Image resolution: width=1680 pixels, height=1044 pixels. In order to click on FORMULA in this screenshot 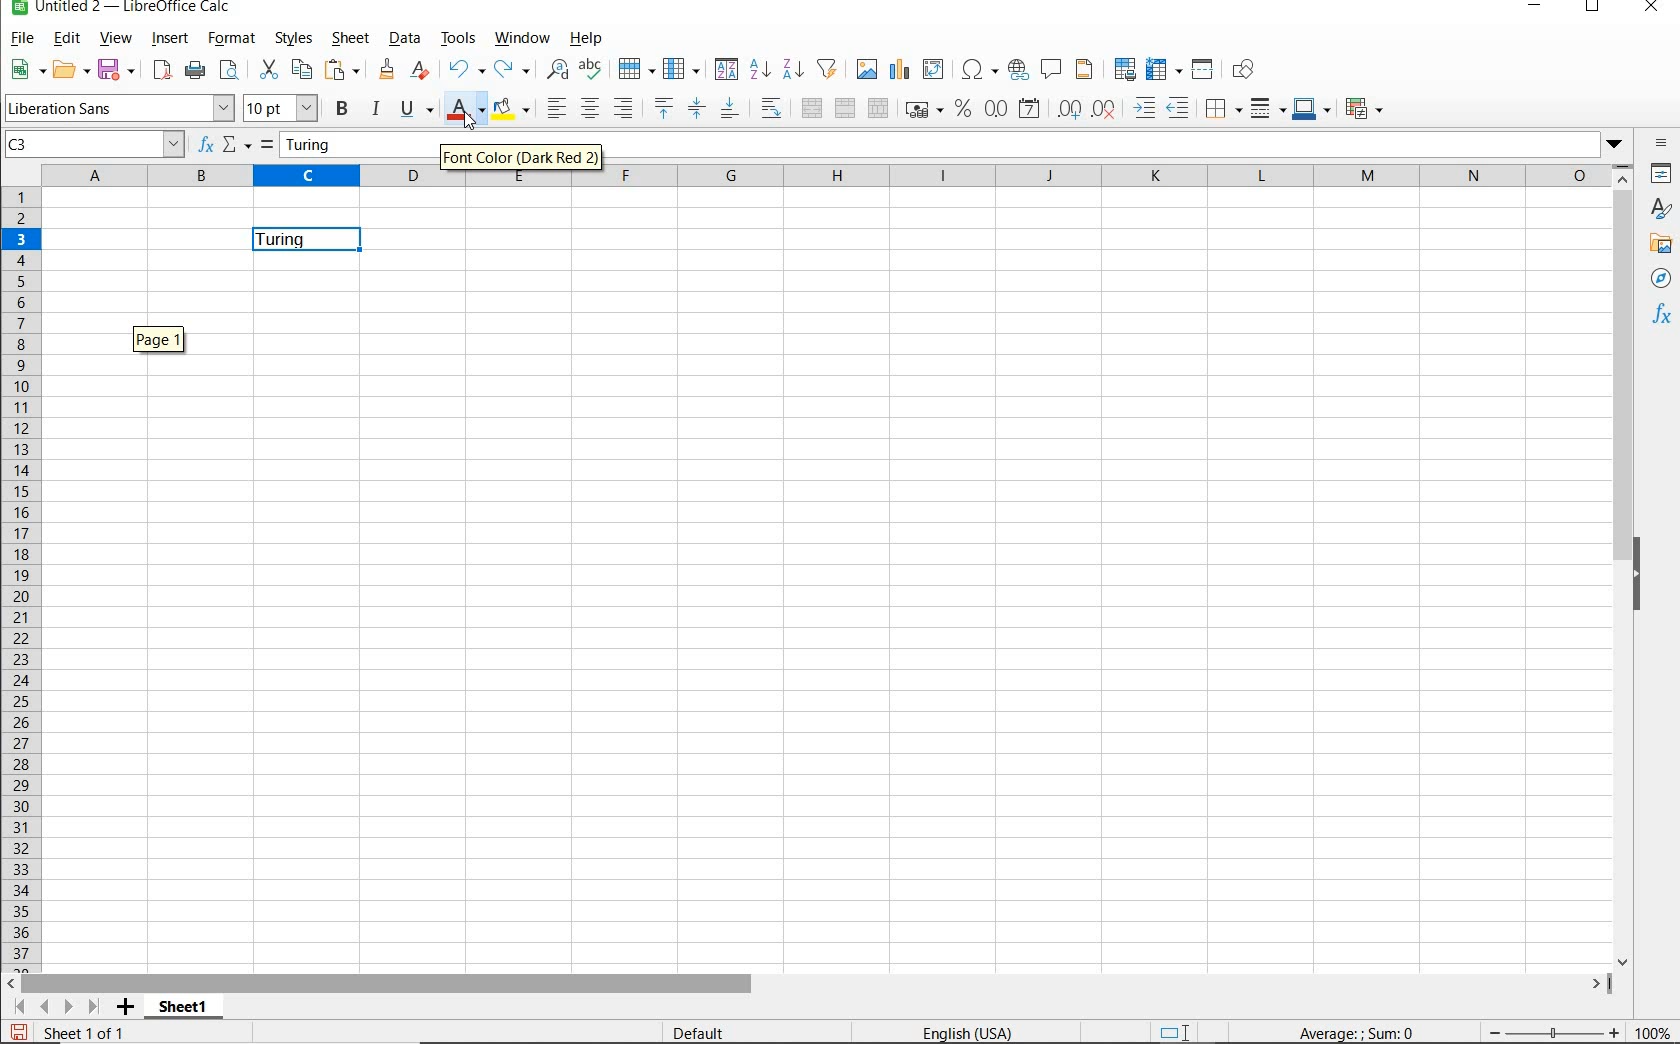, I will do `click(1355, 1033)`.